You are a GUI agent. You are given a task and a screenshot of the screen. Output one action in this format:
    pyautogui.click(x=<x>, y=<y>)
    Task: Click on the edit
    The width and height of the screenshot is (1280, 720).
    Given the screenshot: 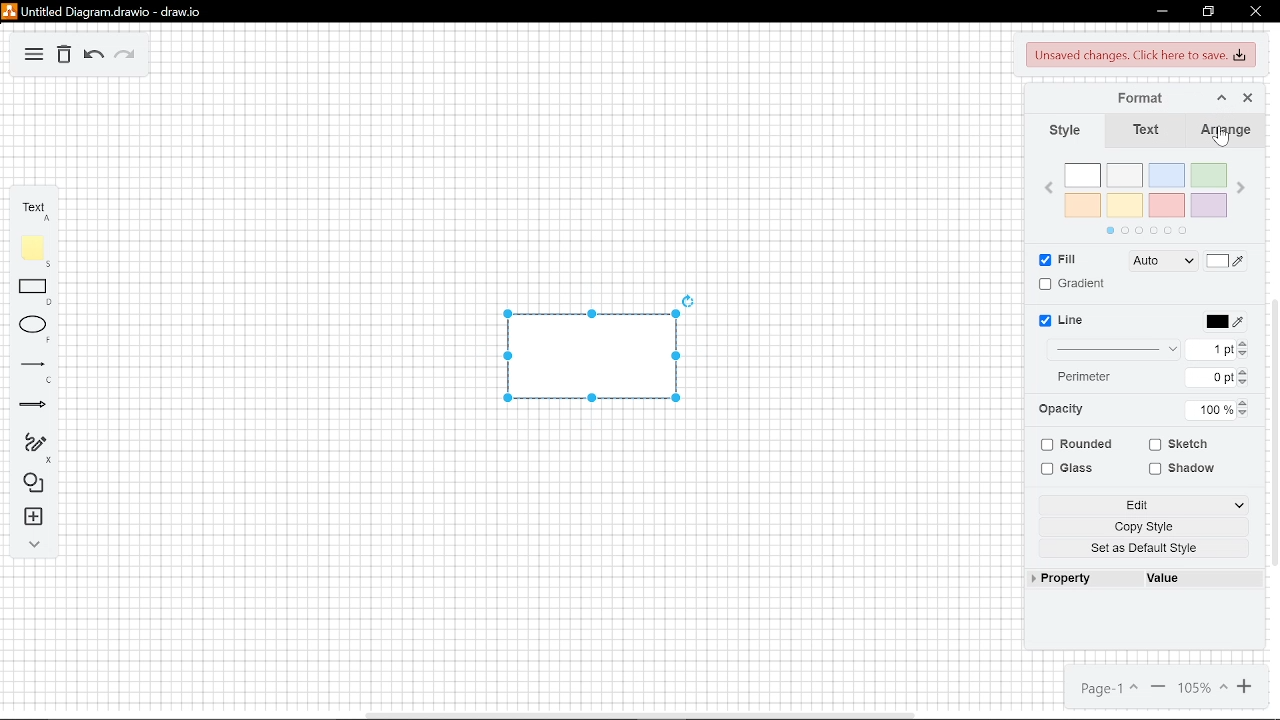 What is the action you would take?
    pyautogui.click(x=1147, y=504)
    